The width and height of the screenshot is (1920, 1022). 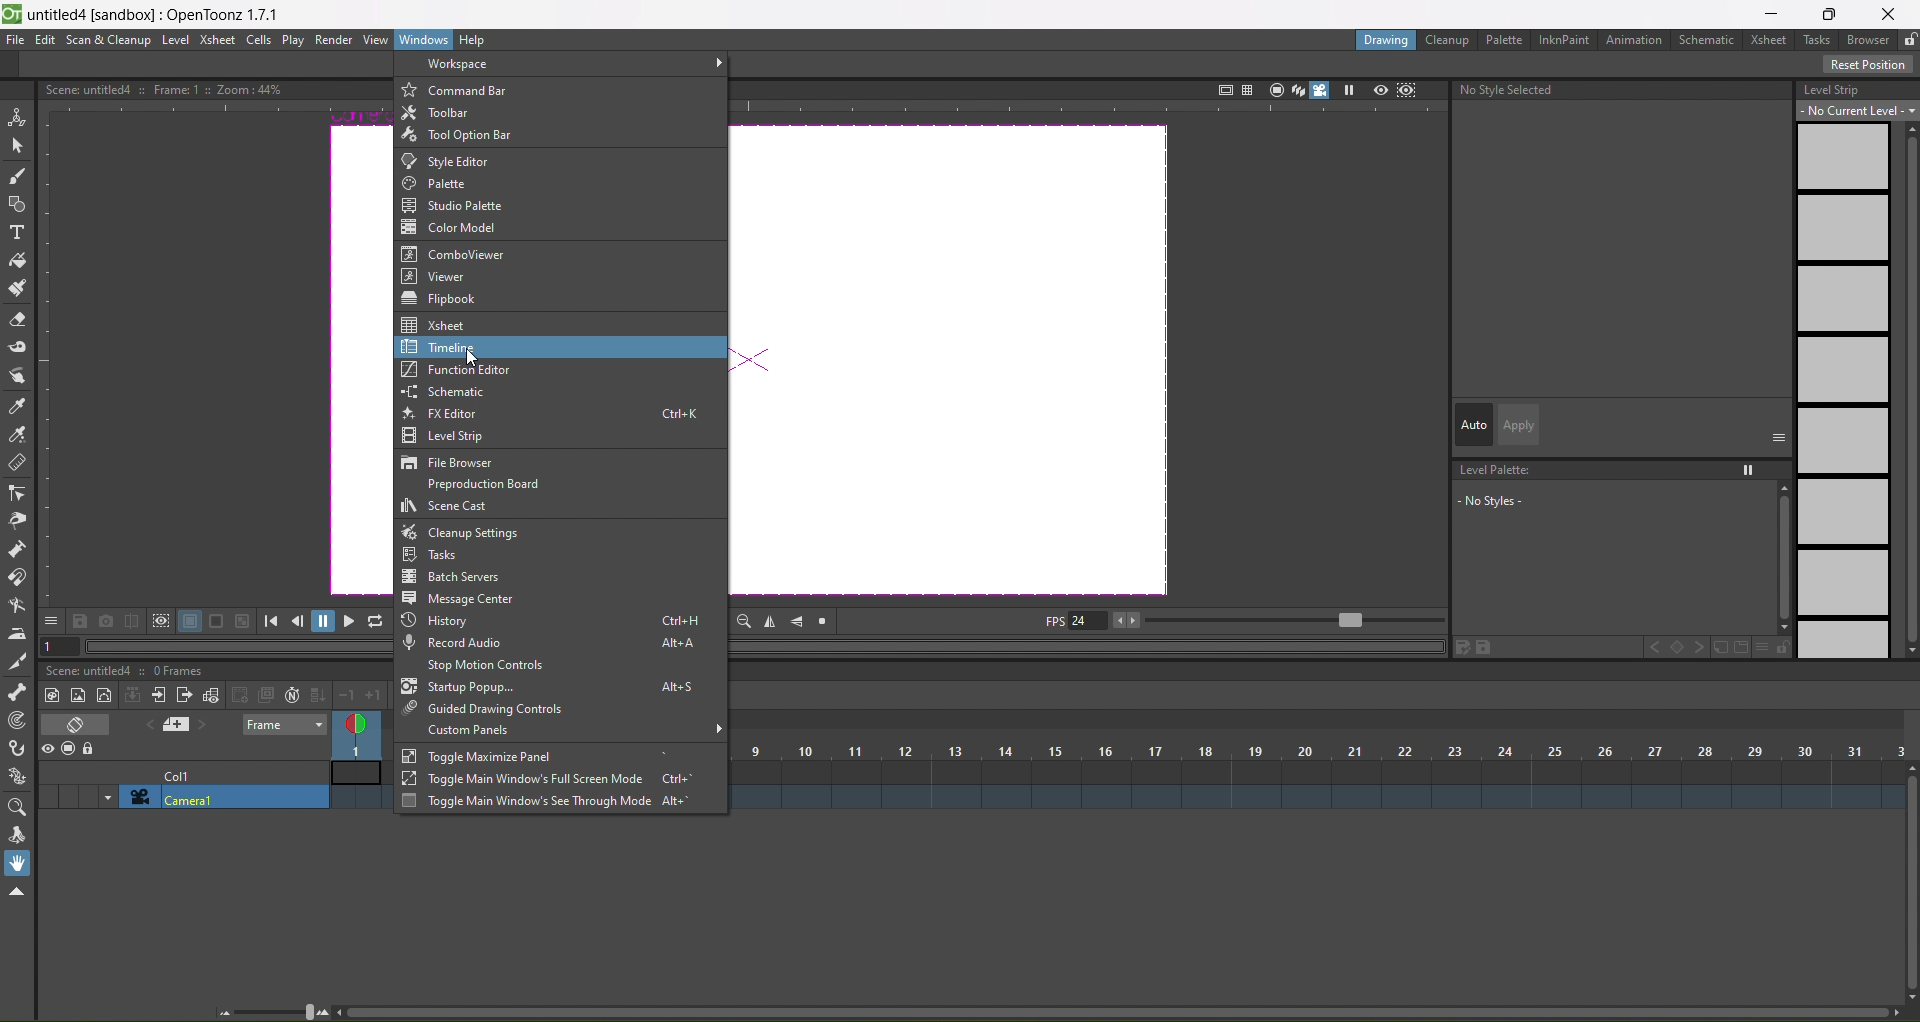 I want to click on cleanup, so click(x=1448, y=40).